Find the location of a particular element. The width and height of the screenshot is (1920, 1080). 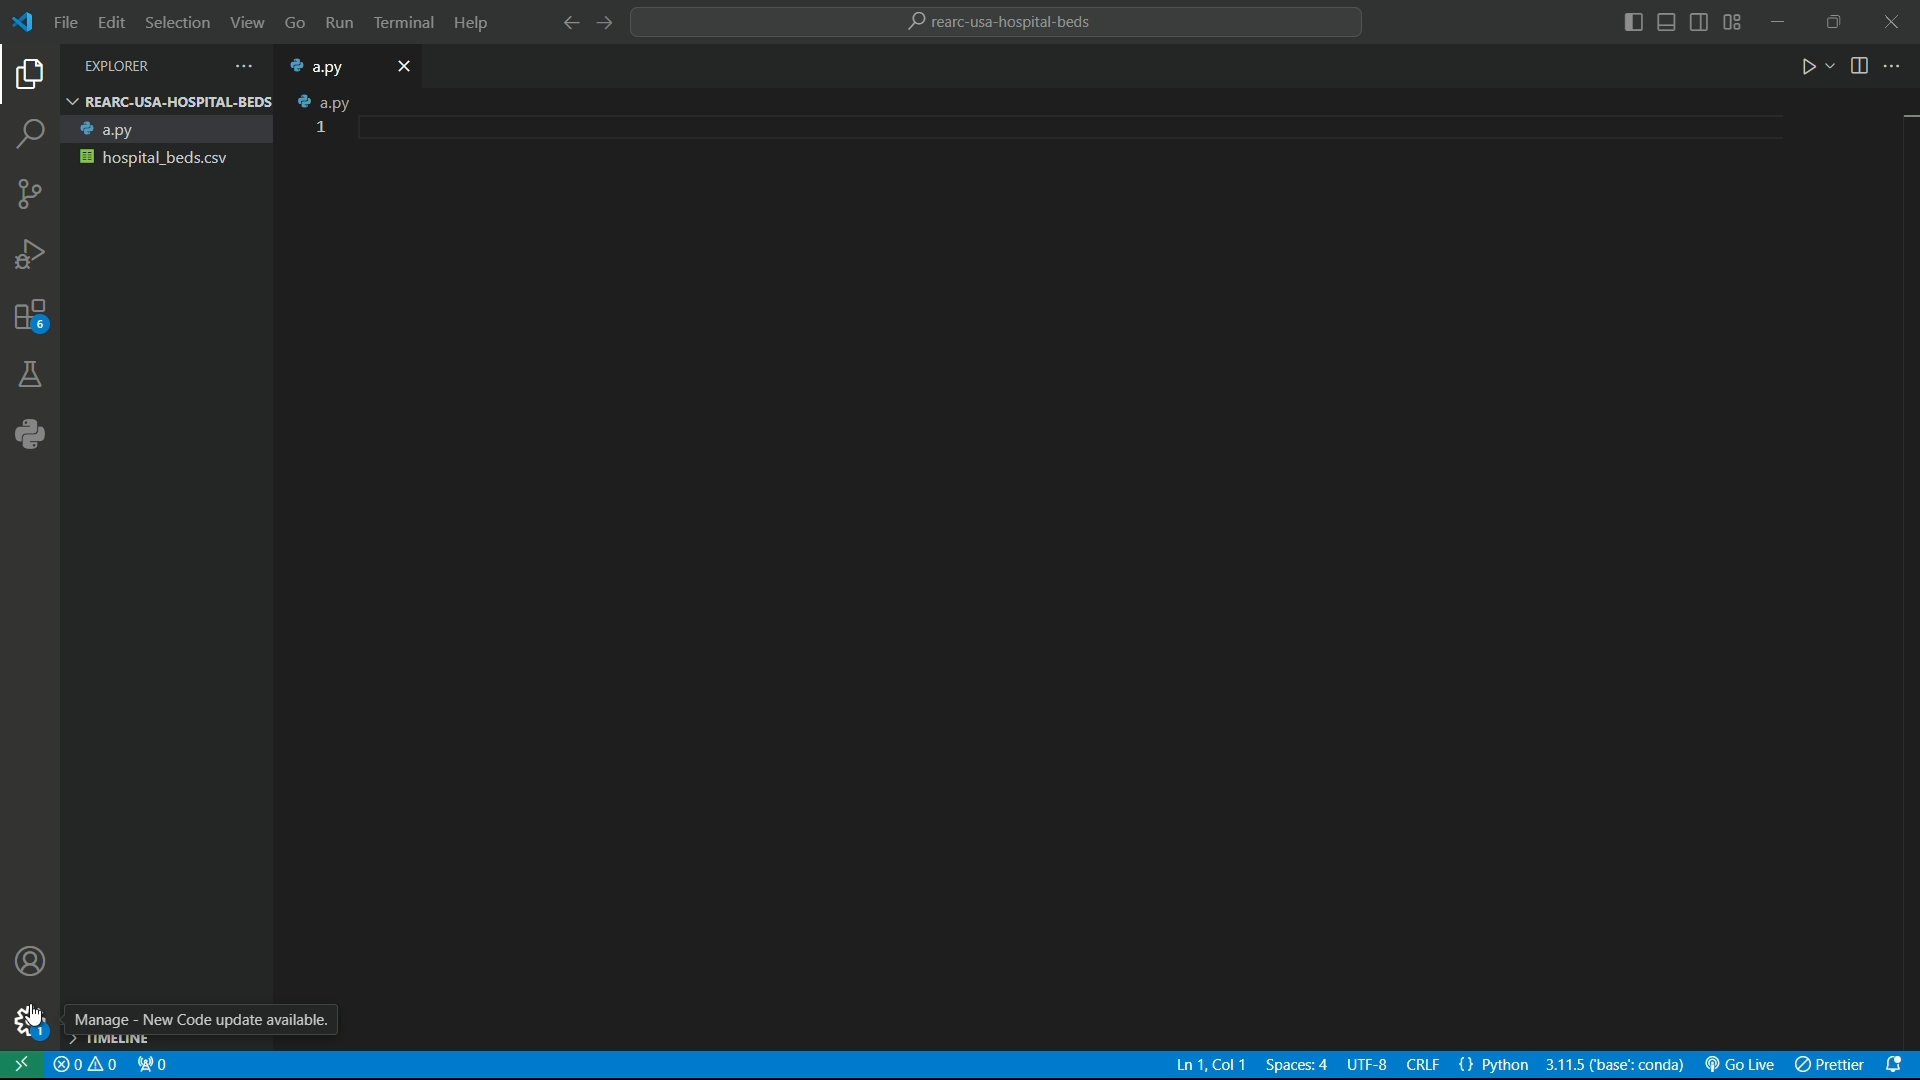

run or debugging is located at coordinates (29, 255).